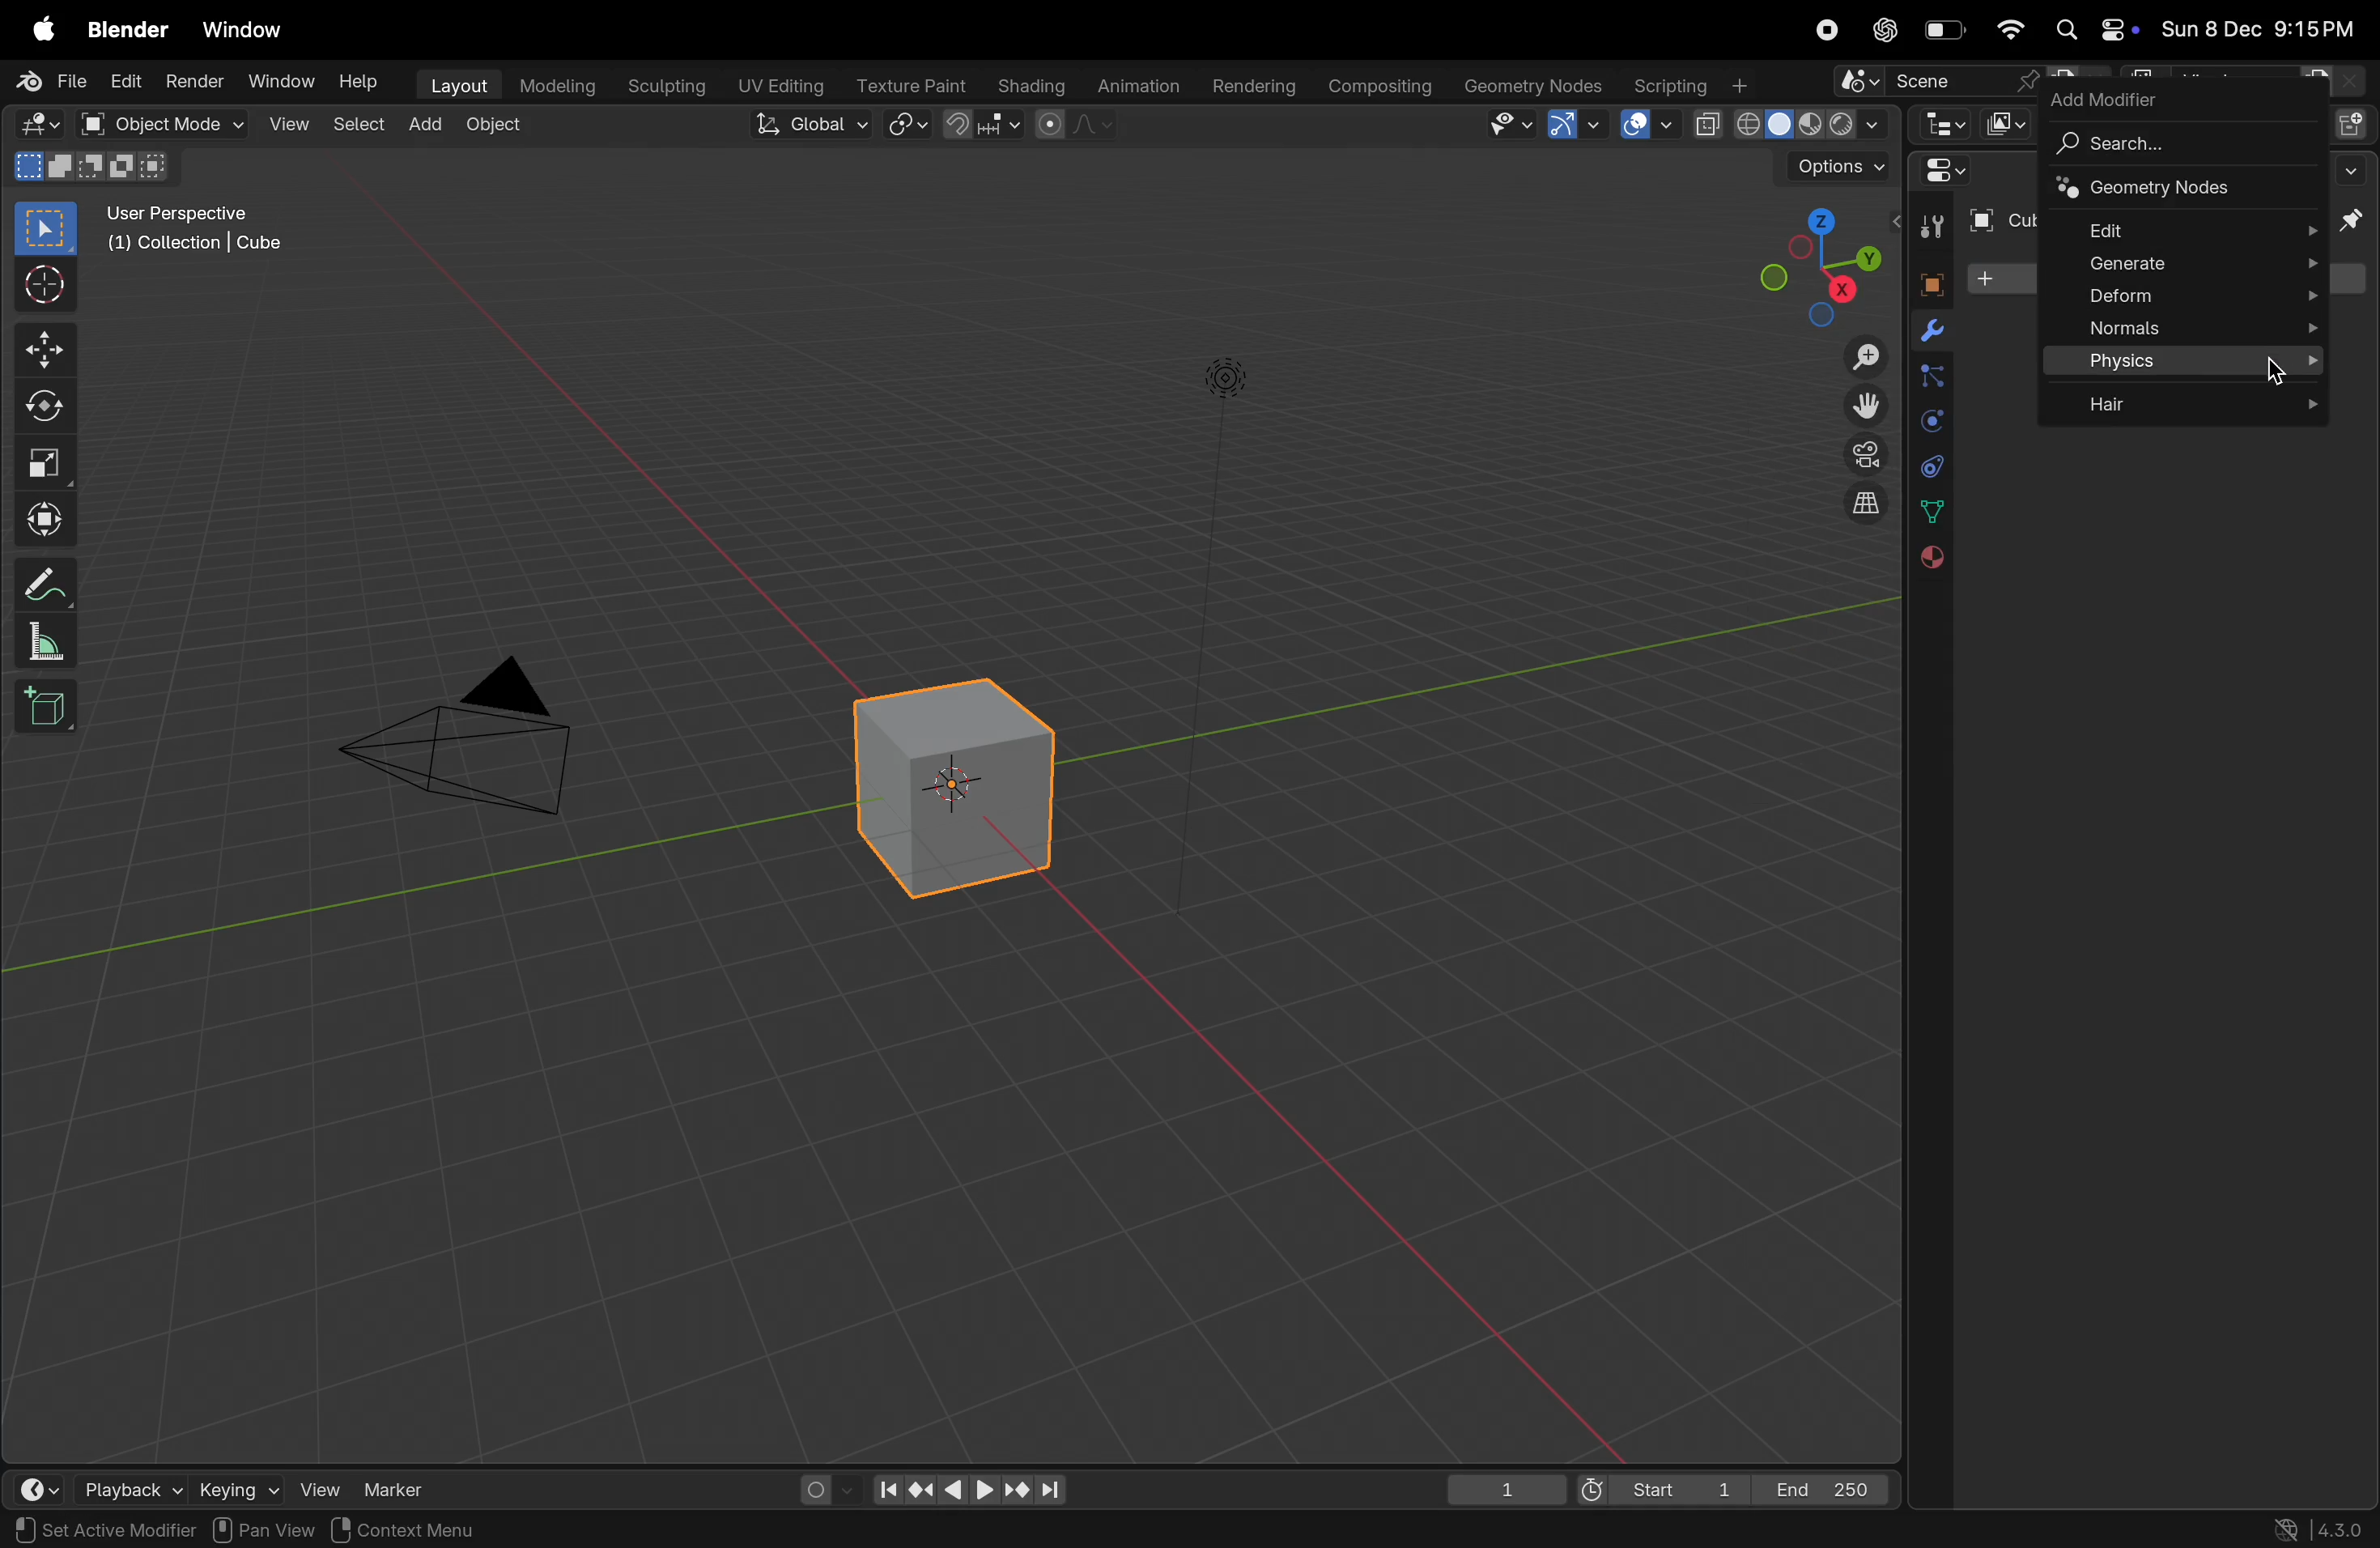 This screenshot has width=2380, height=1548. What do you see at coordinates (969, 1491) in the screenshot?
I see `playbacks controls` at bounding box center [969, 1491].